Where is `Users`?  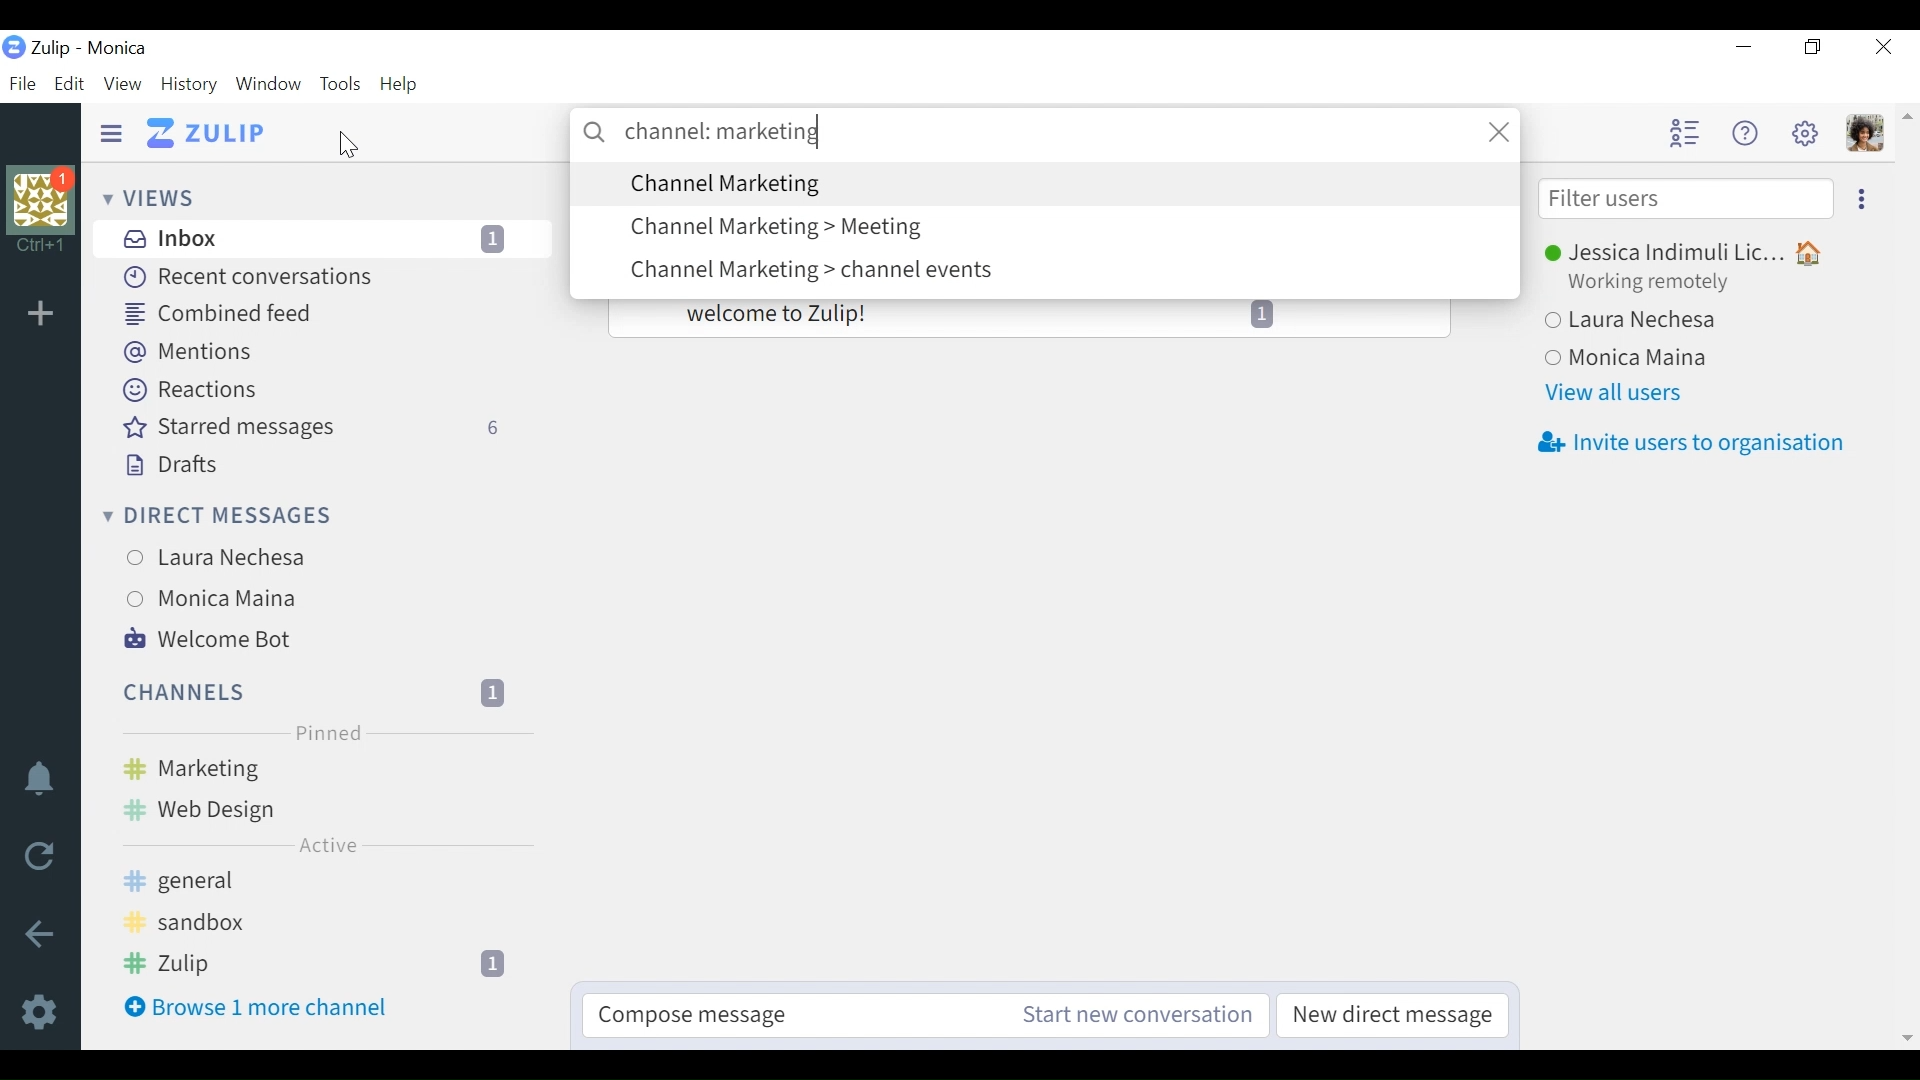
Users is located at coordinates (1685, 318).